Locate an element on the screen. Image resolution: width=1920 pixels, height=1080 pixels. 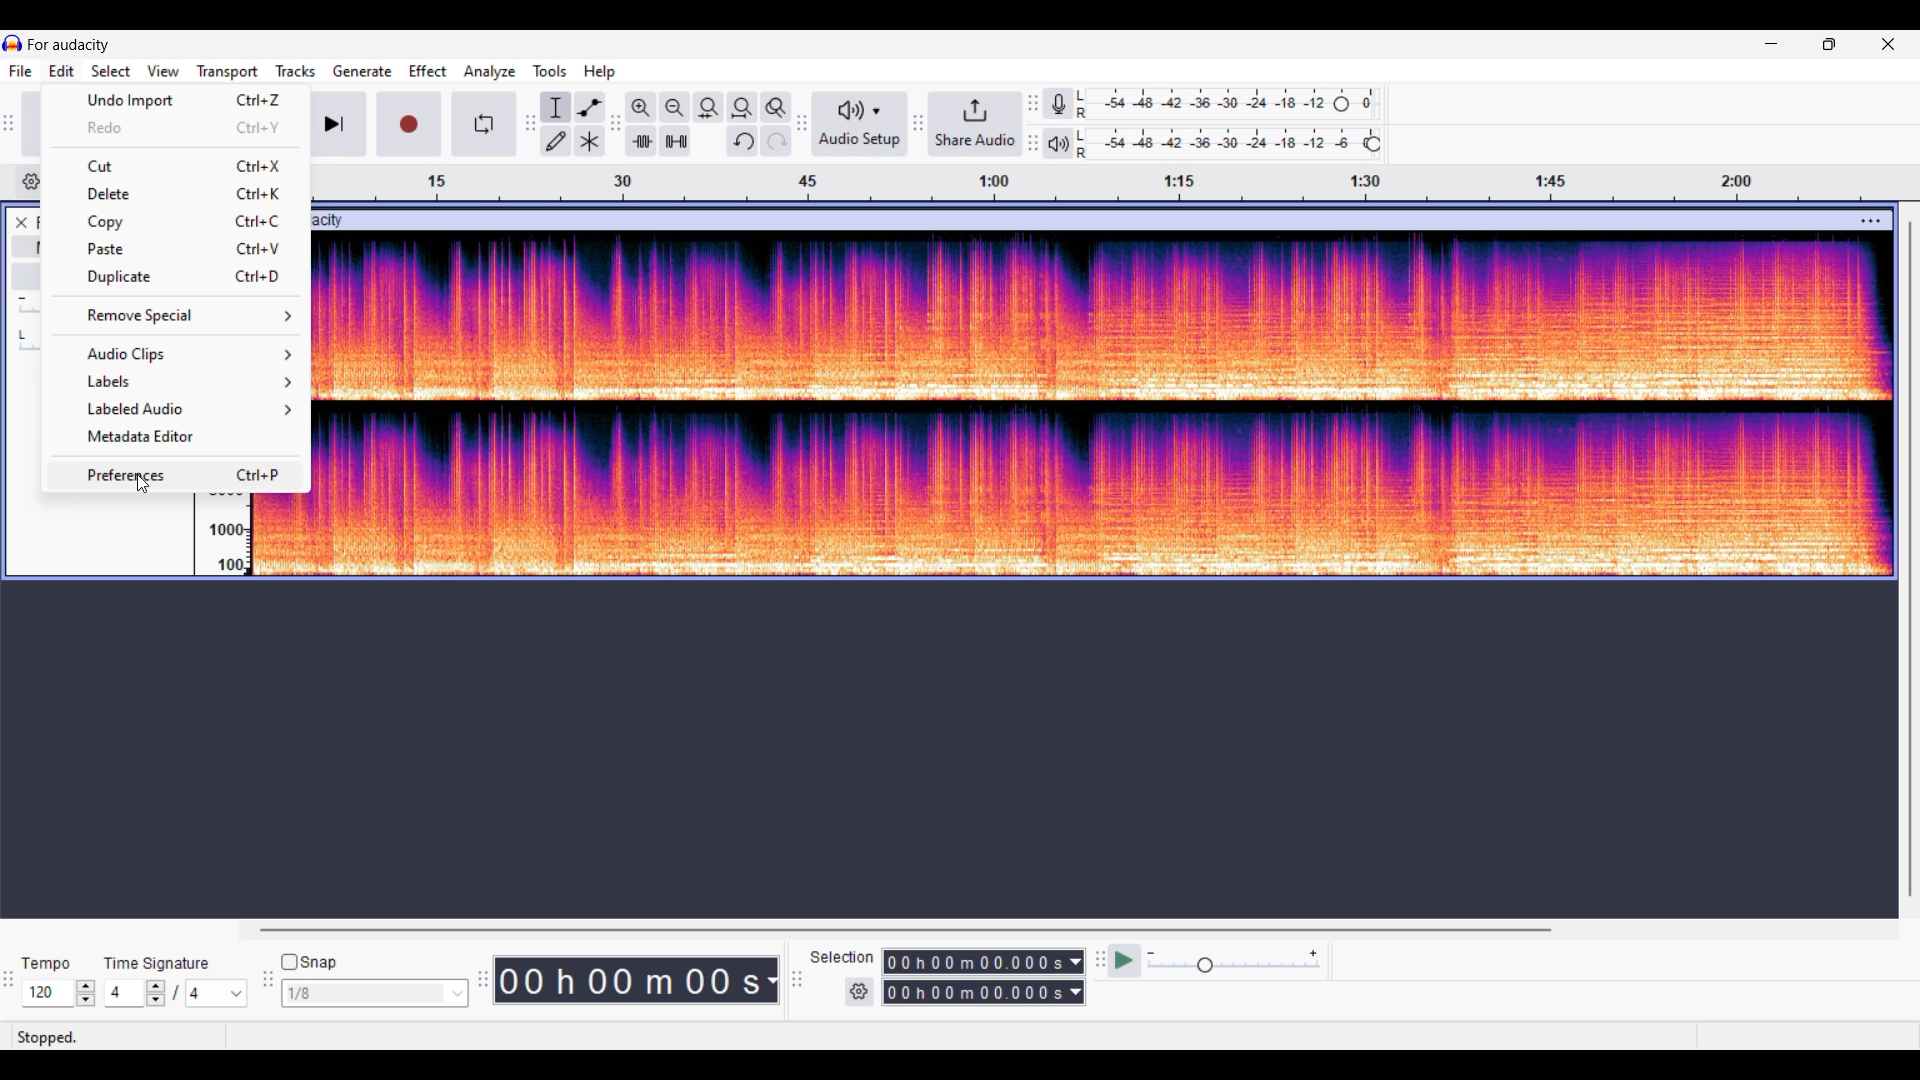
Track settings is located at coordinates (1870, 223).